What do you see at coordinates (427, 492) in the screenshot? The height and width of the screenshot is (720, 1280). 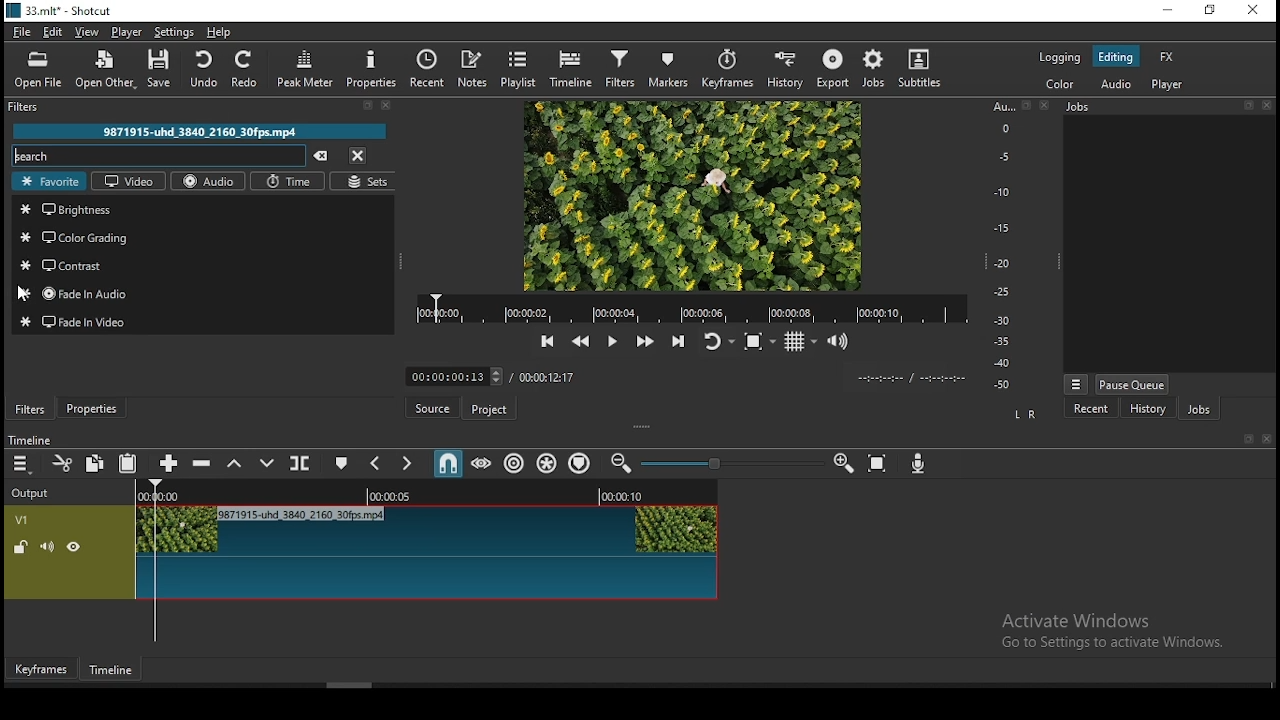 I see `video time duration bar` at bounding box center [427, 492].